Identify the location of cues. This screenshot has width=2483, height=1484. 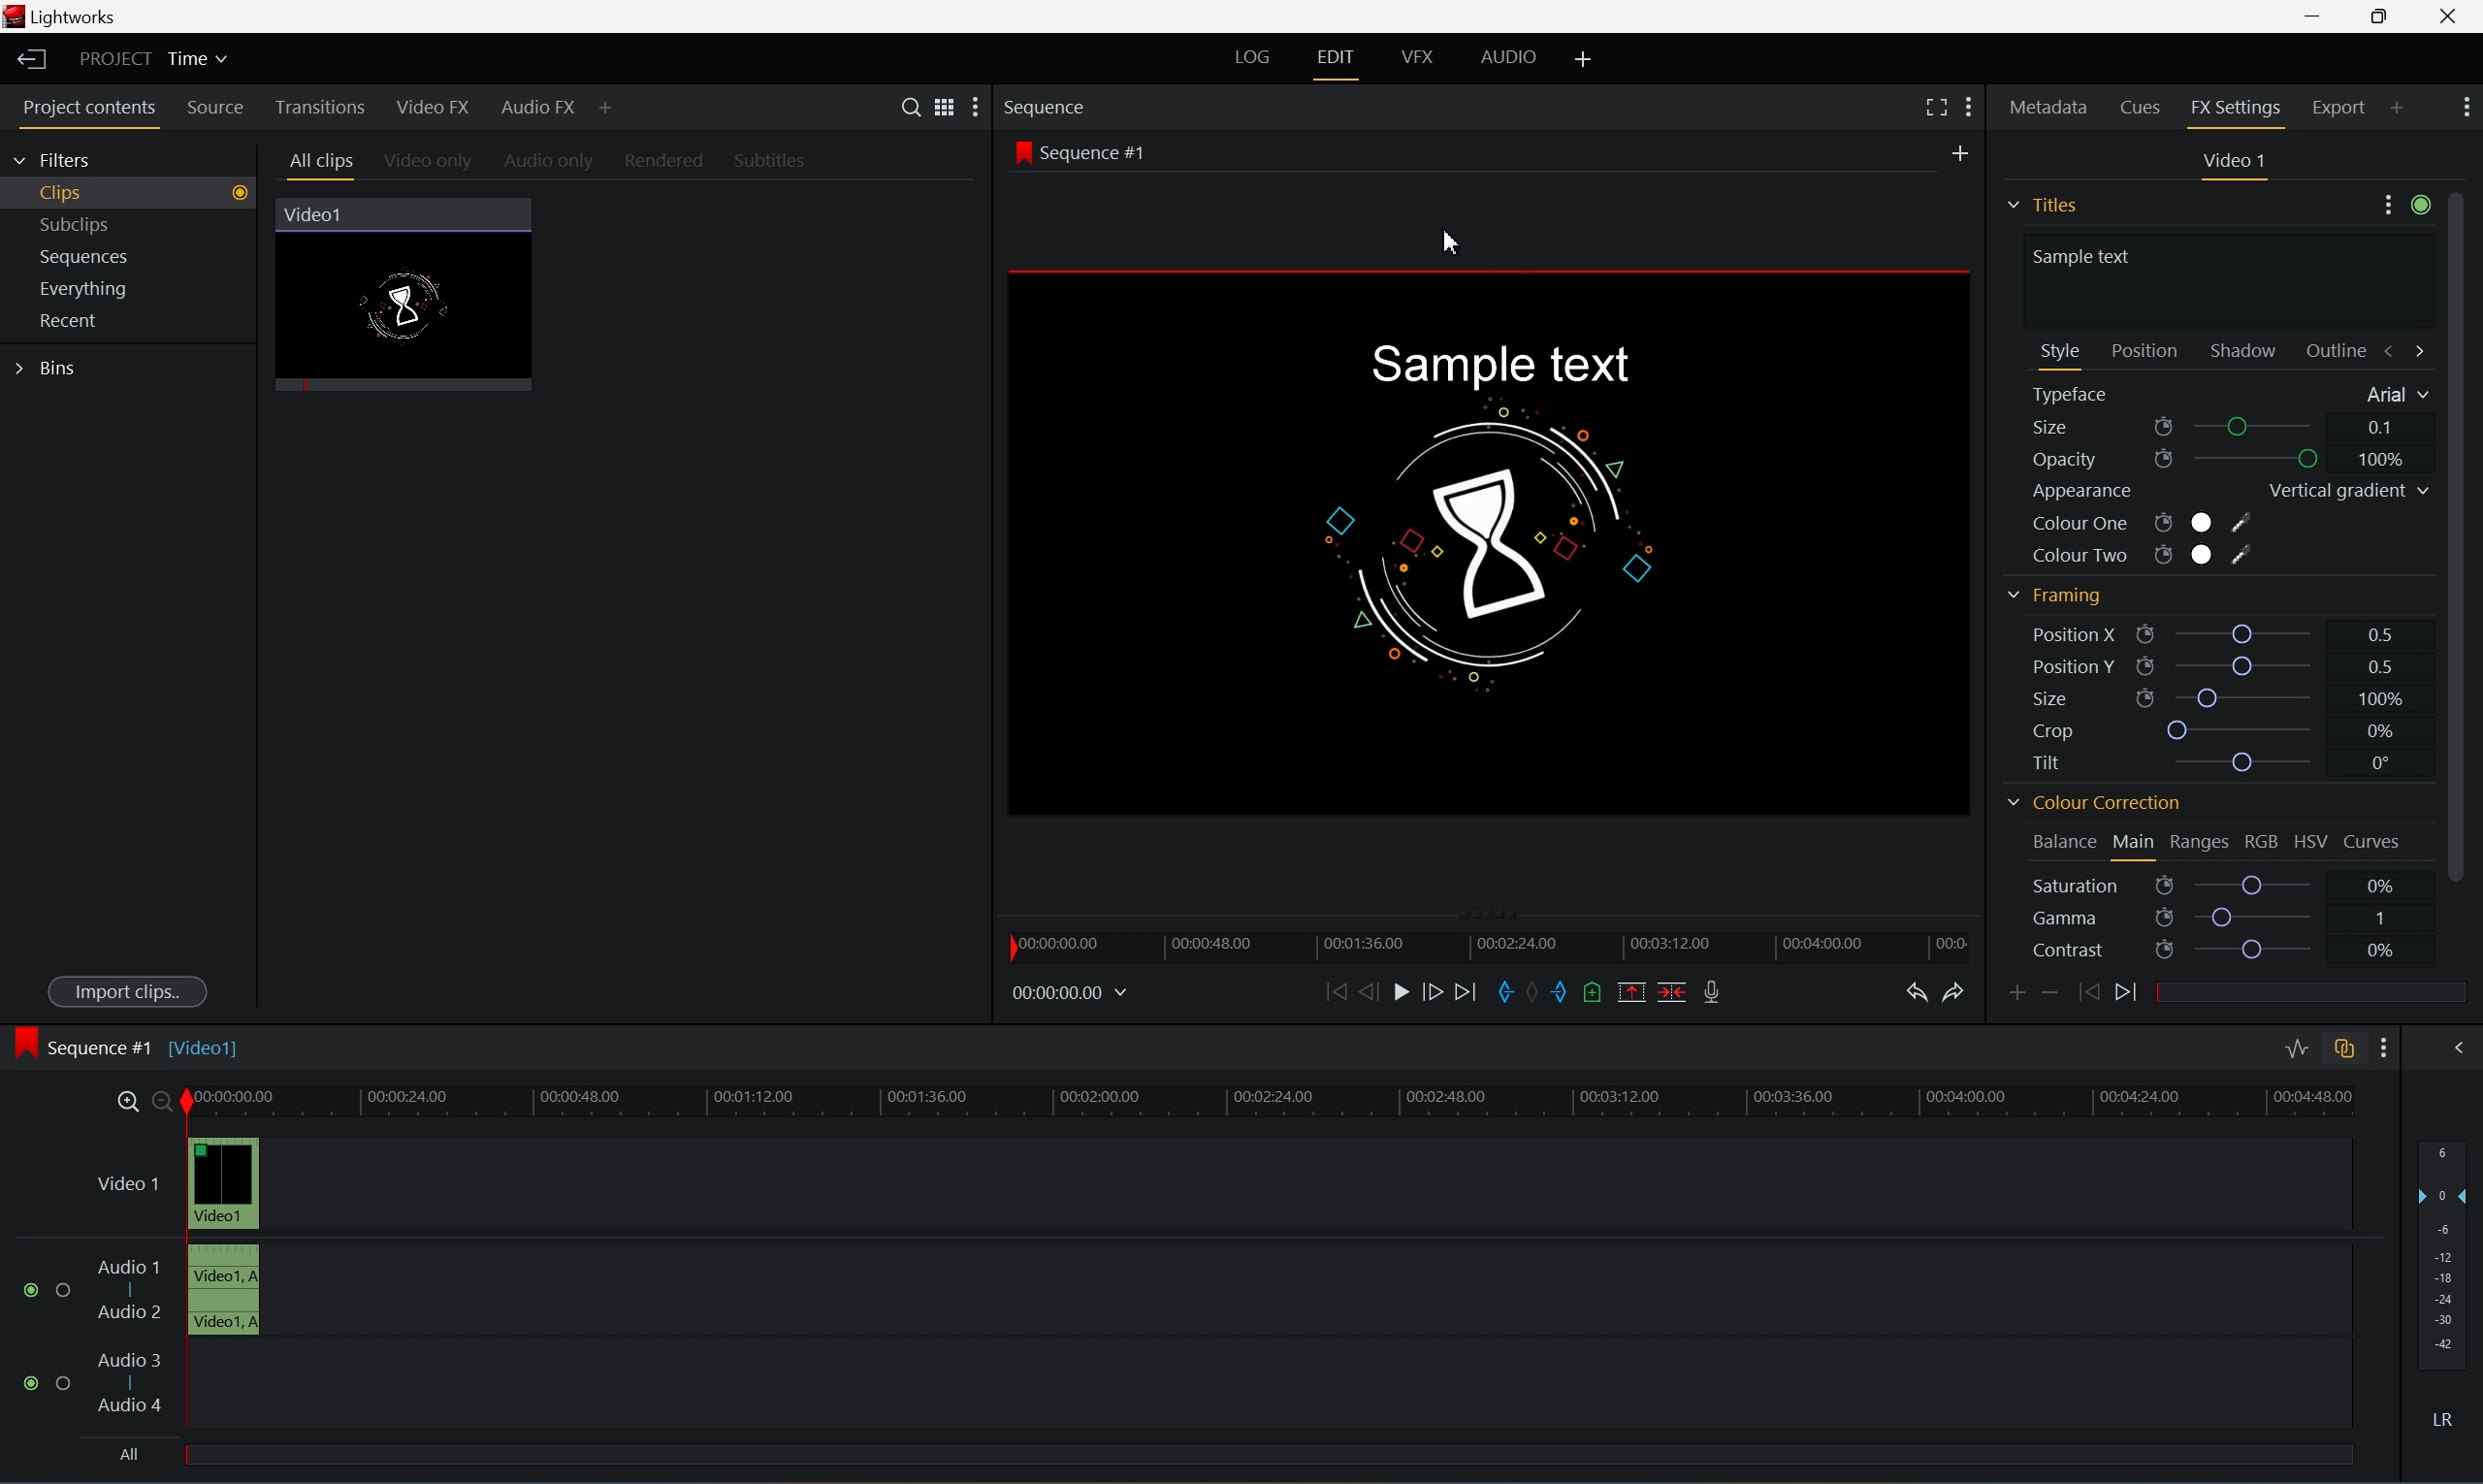
(2142, 111).